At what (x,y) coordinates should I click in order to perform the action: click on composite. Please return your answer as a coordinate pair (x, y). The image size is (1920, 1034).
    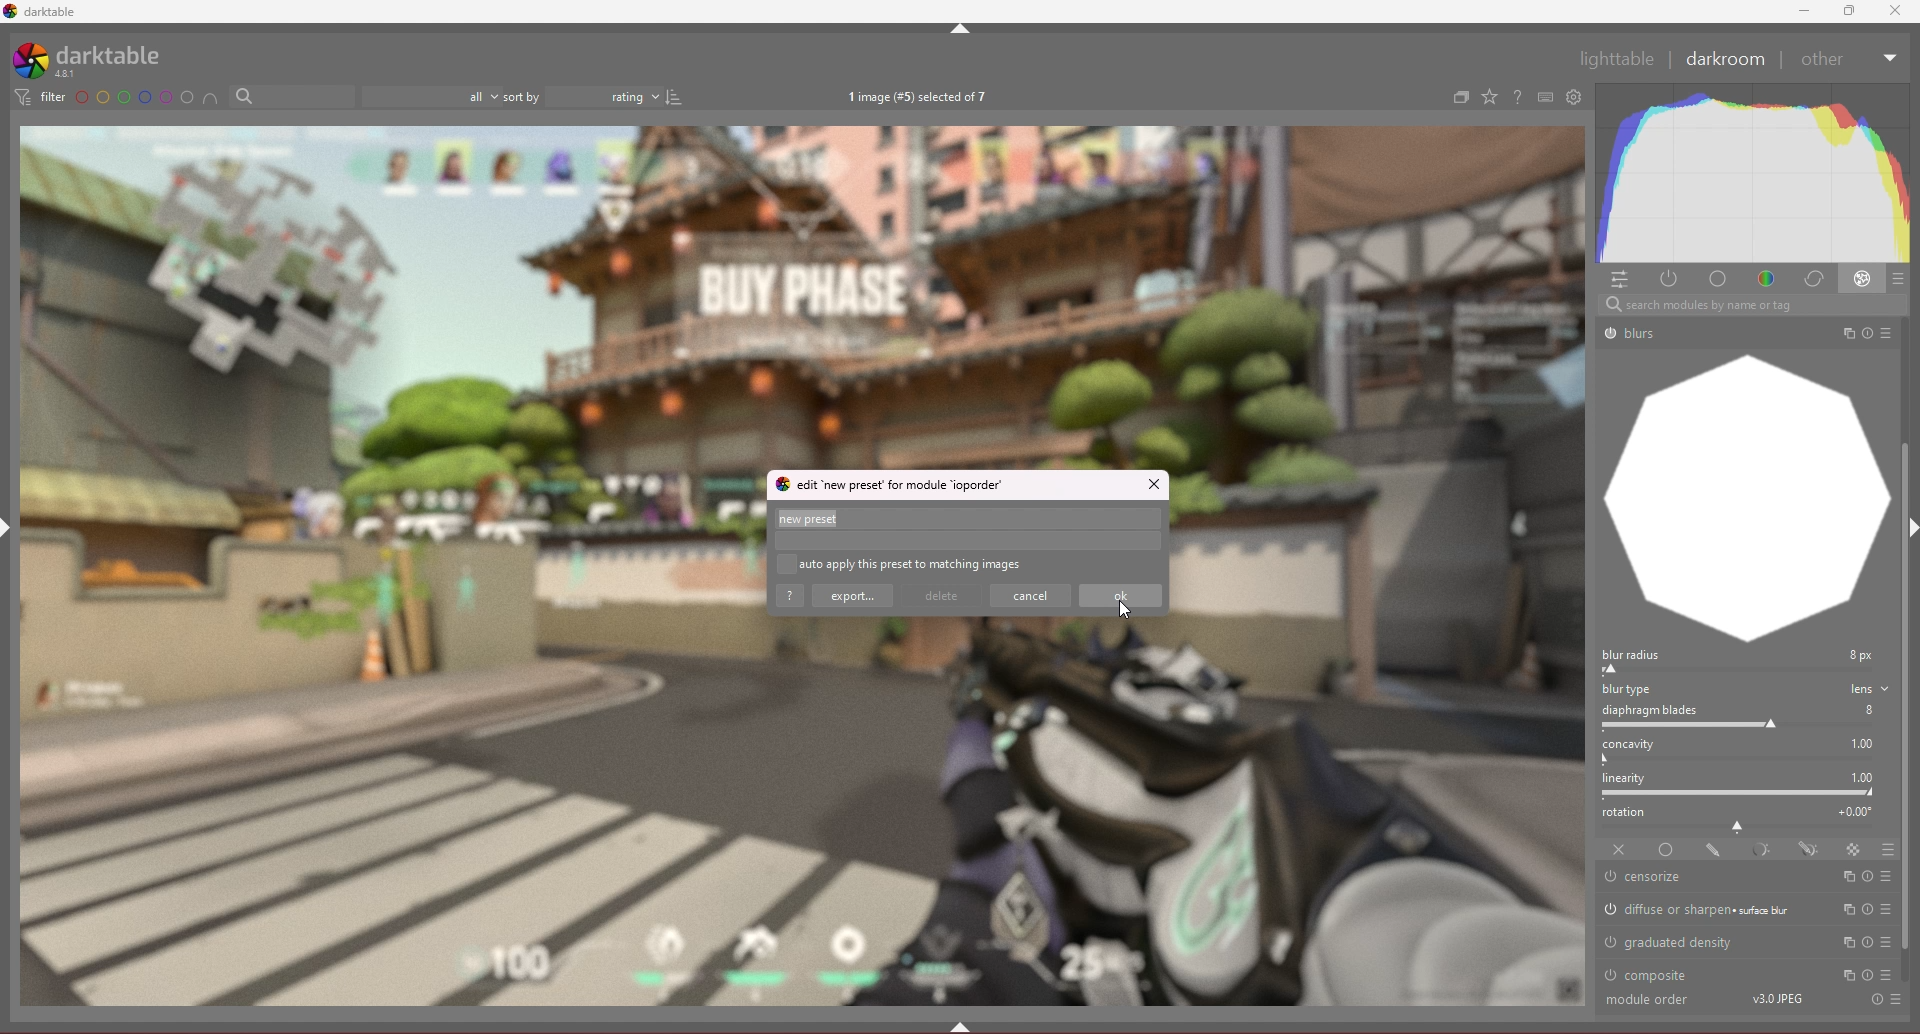
    Looking at the image, I should click on (1652, 974).